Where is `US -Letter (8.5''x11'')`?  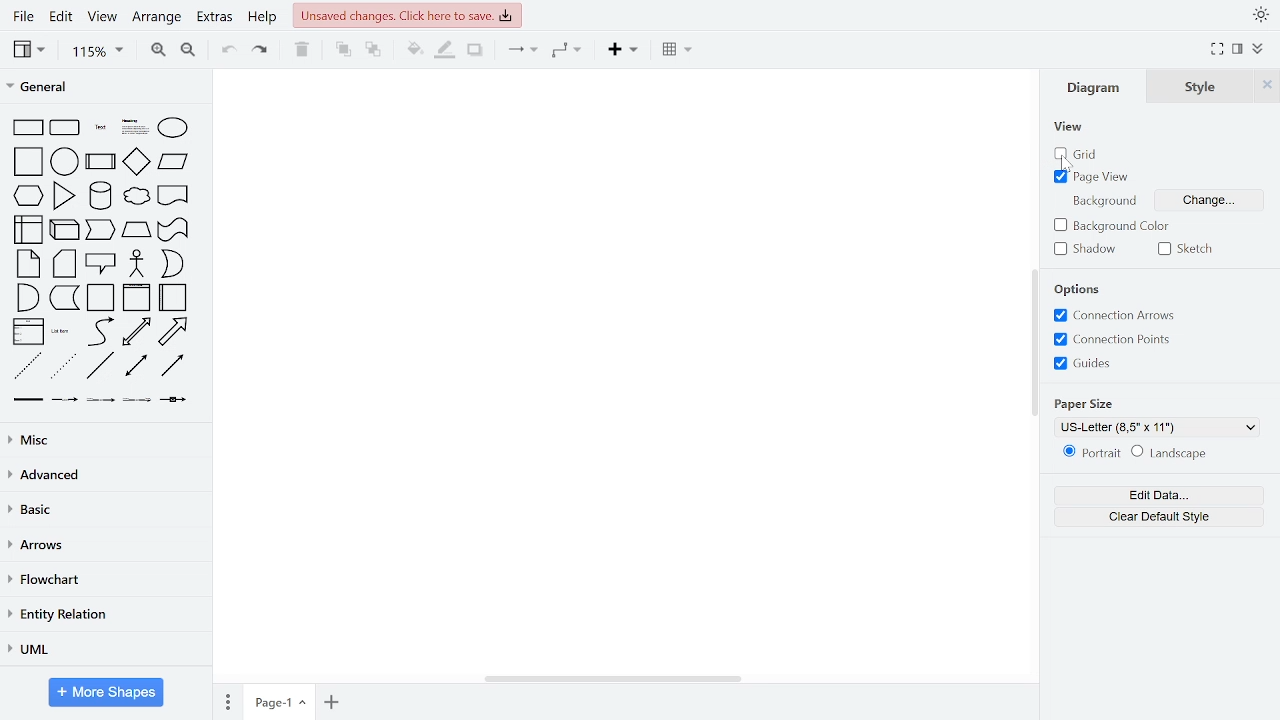 US -Letter (8.5''x11'') is located at coordinates (1158, 427).